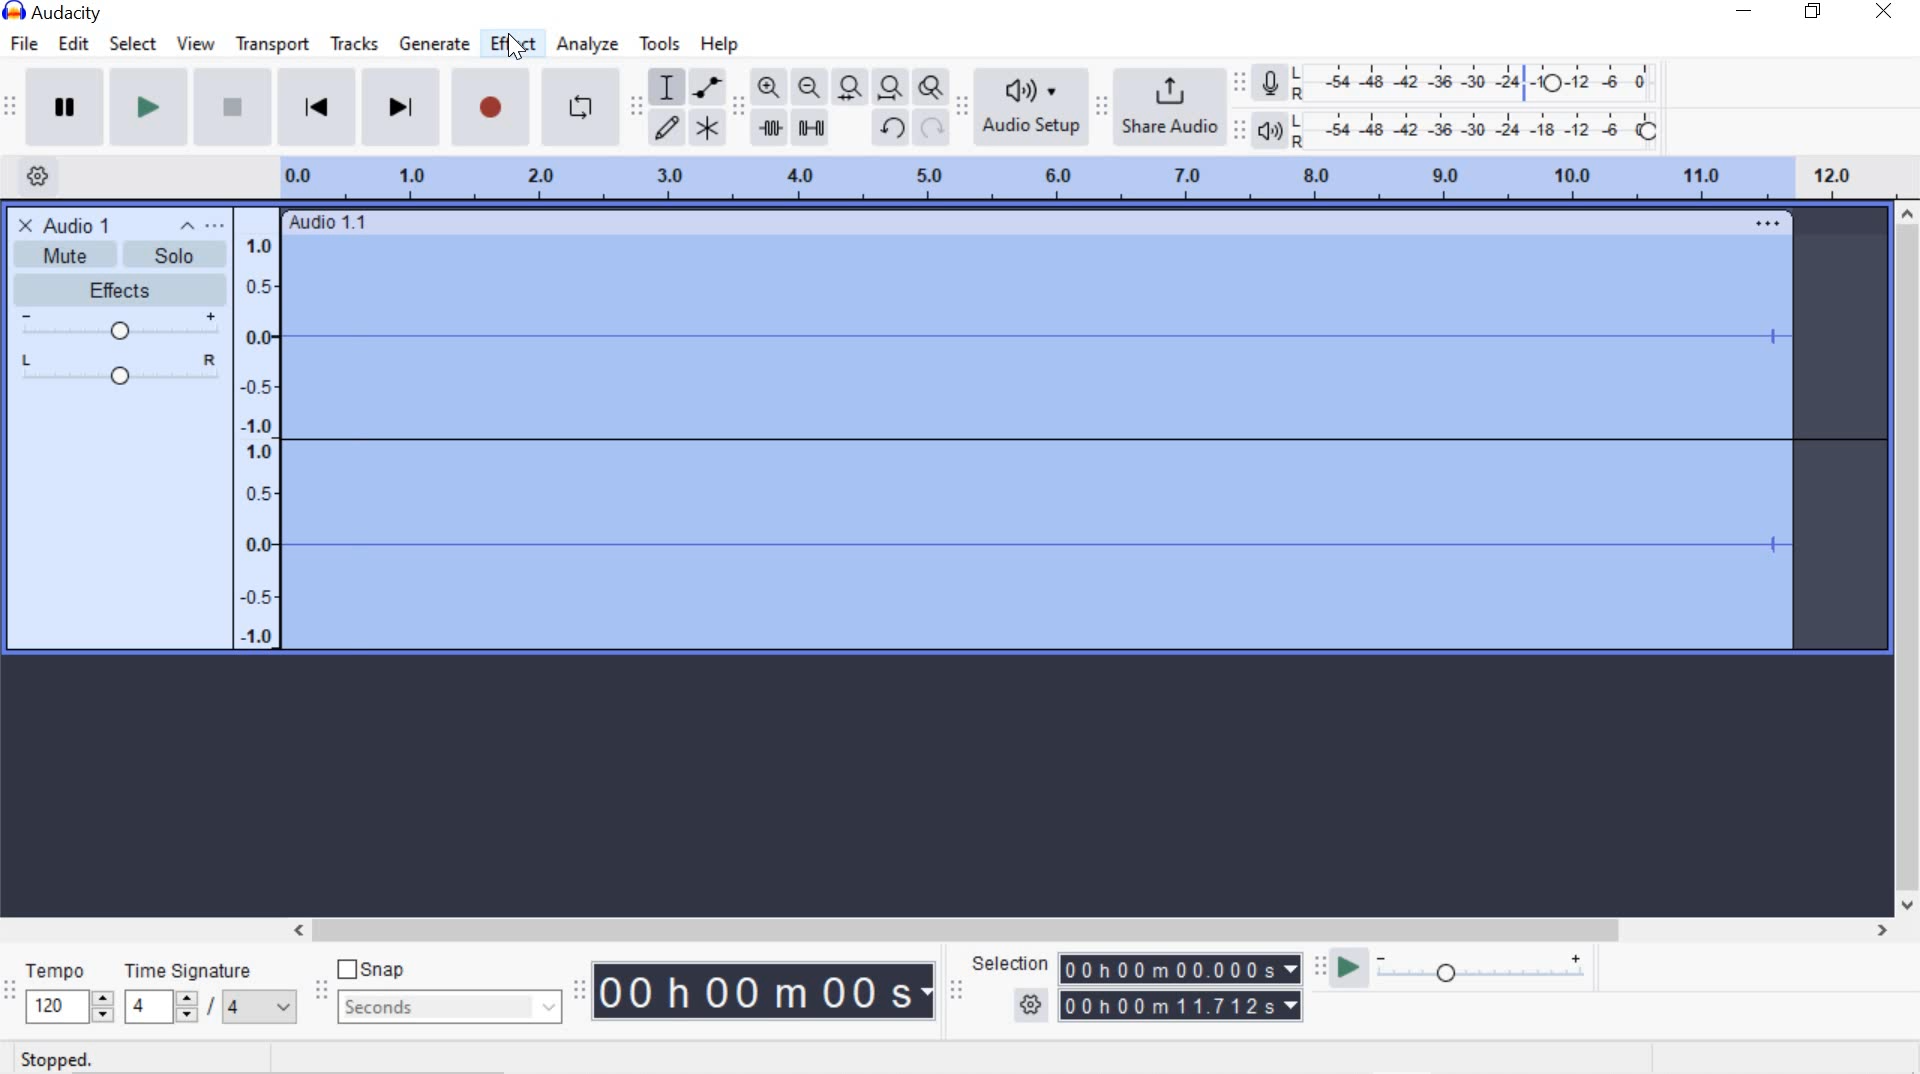  Describe the element at coordinates (149, 109) in the screenshot. I see `Play` at that location.